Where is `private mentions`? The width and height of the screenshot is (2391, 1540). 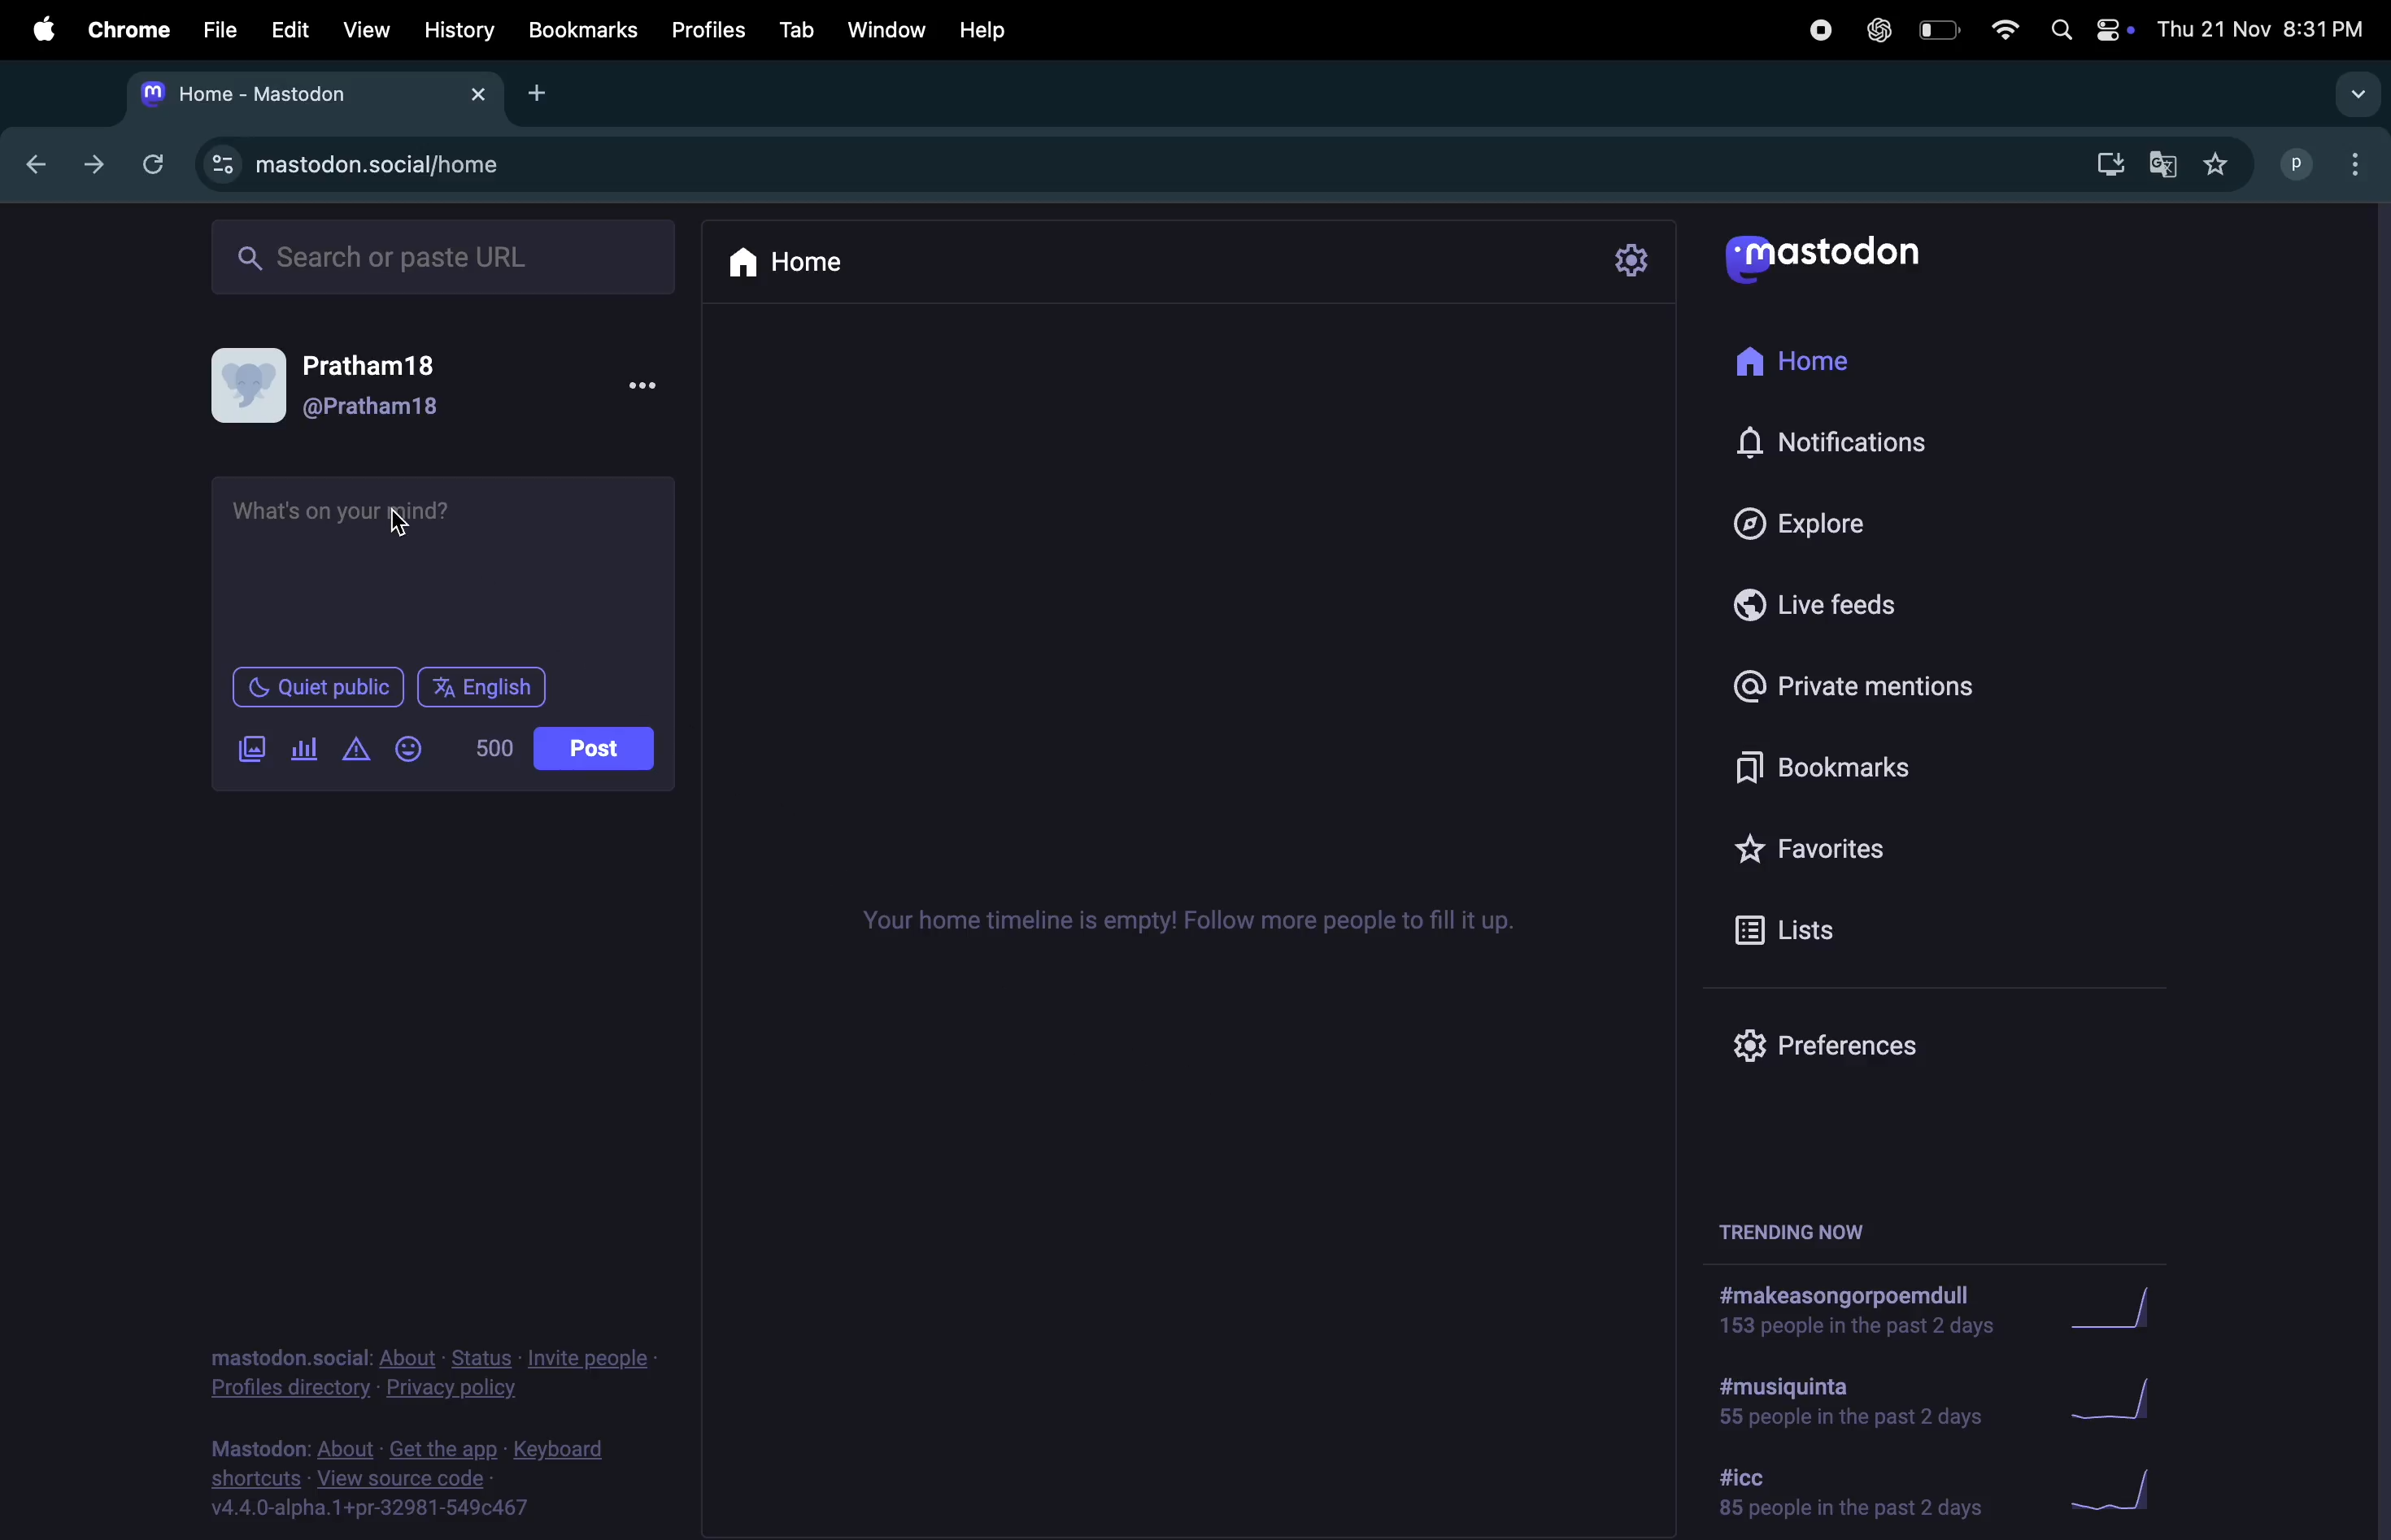
private mentions is located at coordinates (1849, 690).